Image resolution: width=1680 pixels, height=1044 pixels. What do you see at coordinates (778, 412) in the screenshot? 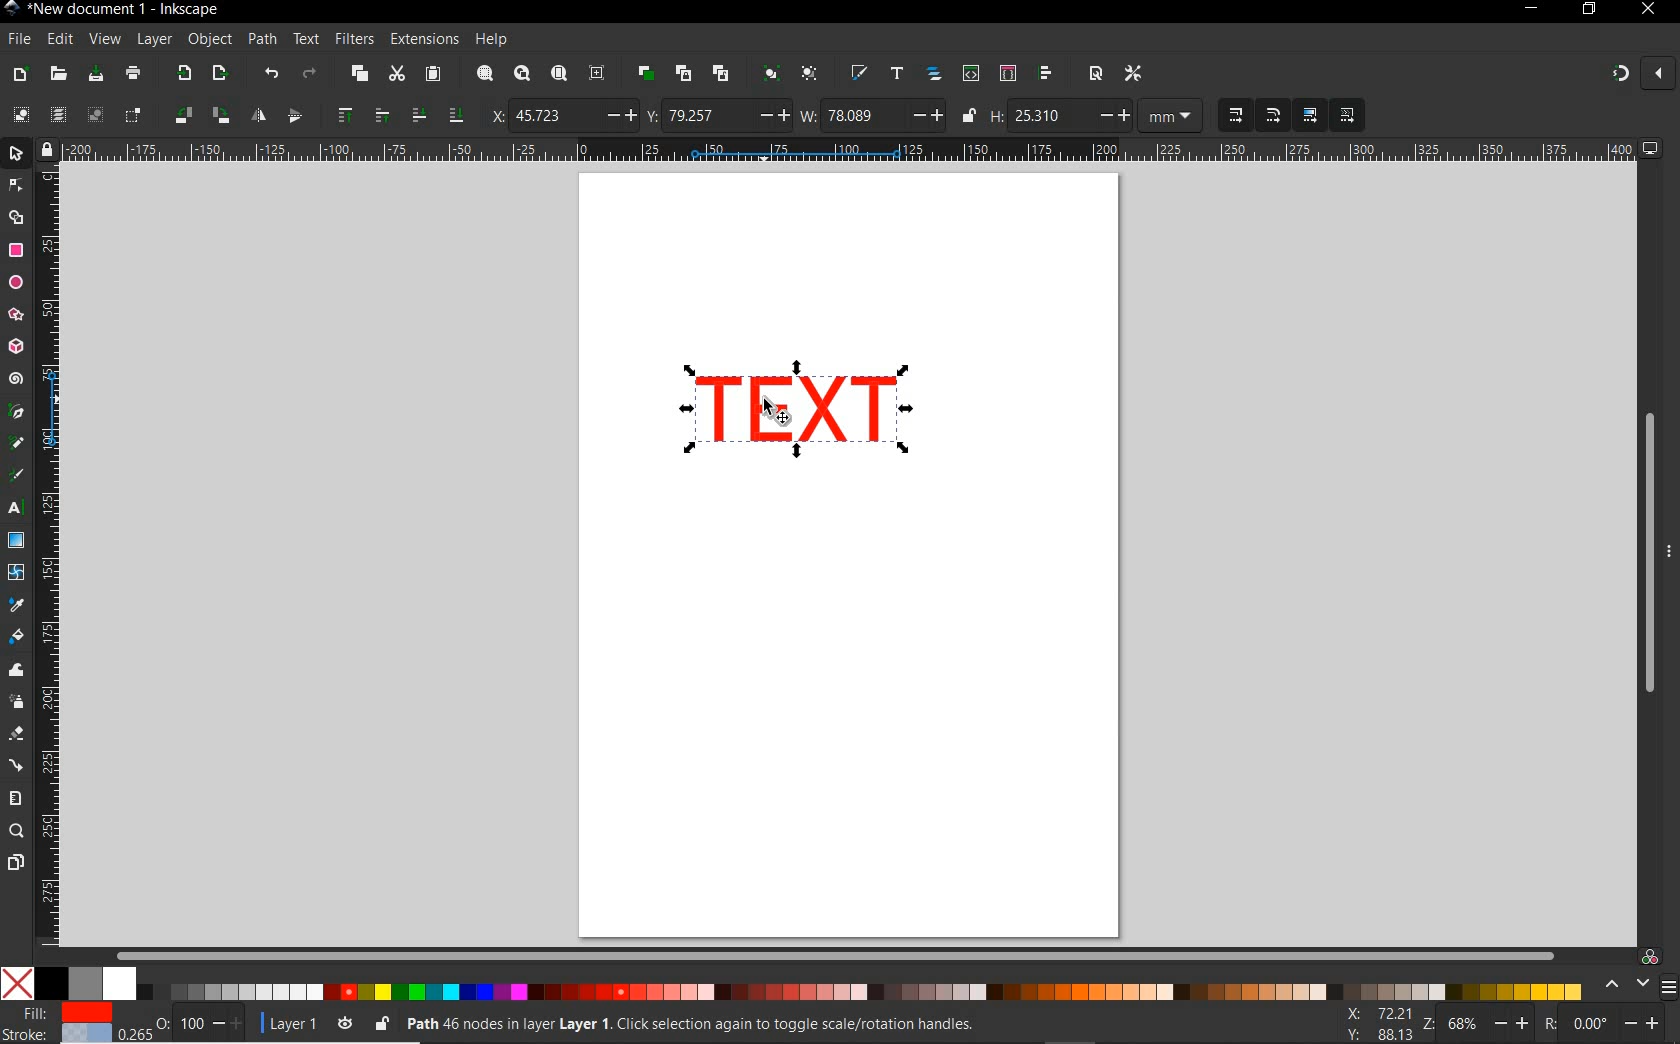
I see `cursor` at bounding box center [778, 412].